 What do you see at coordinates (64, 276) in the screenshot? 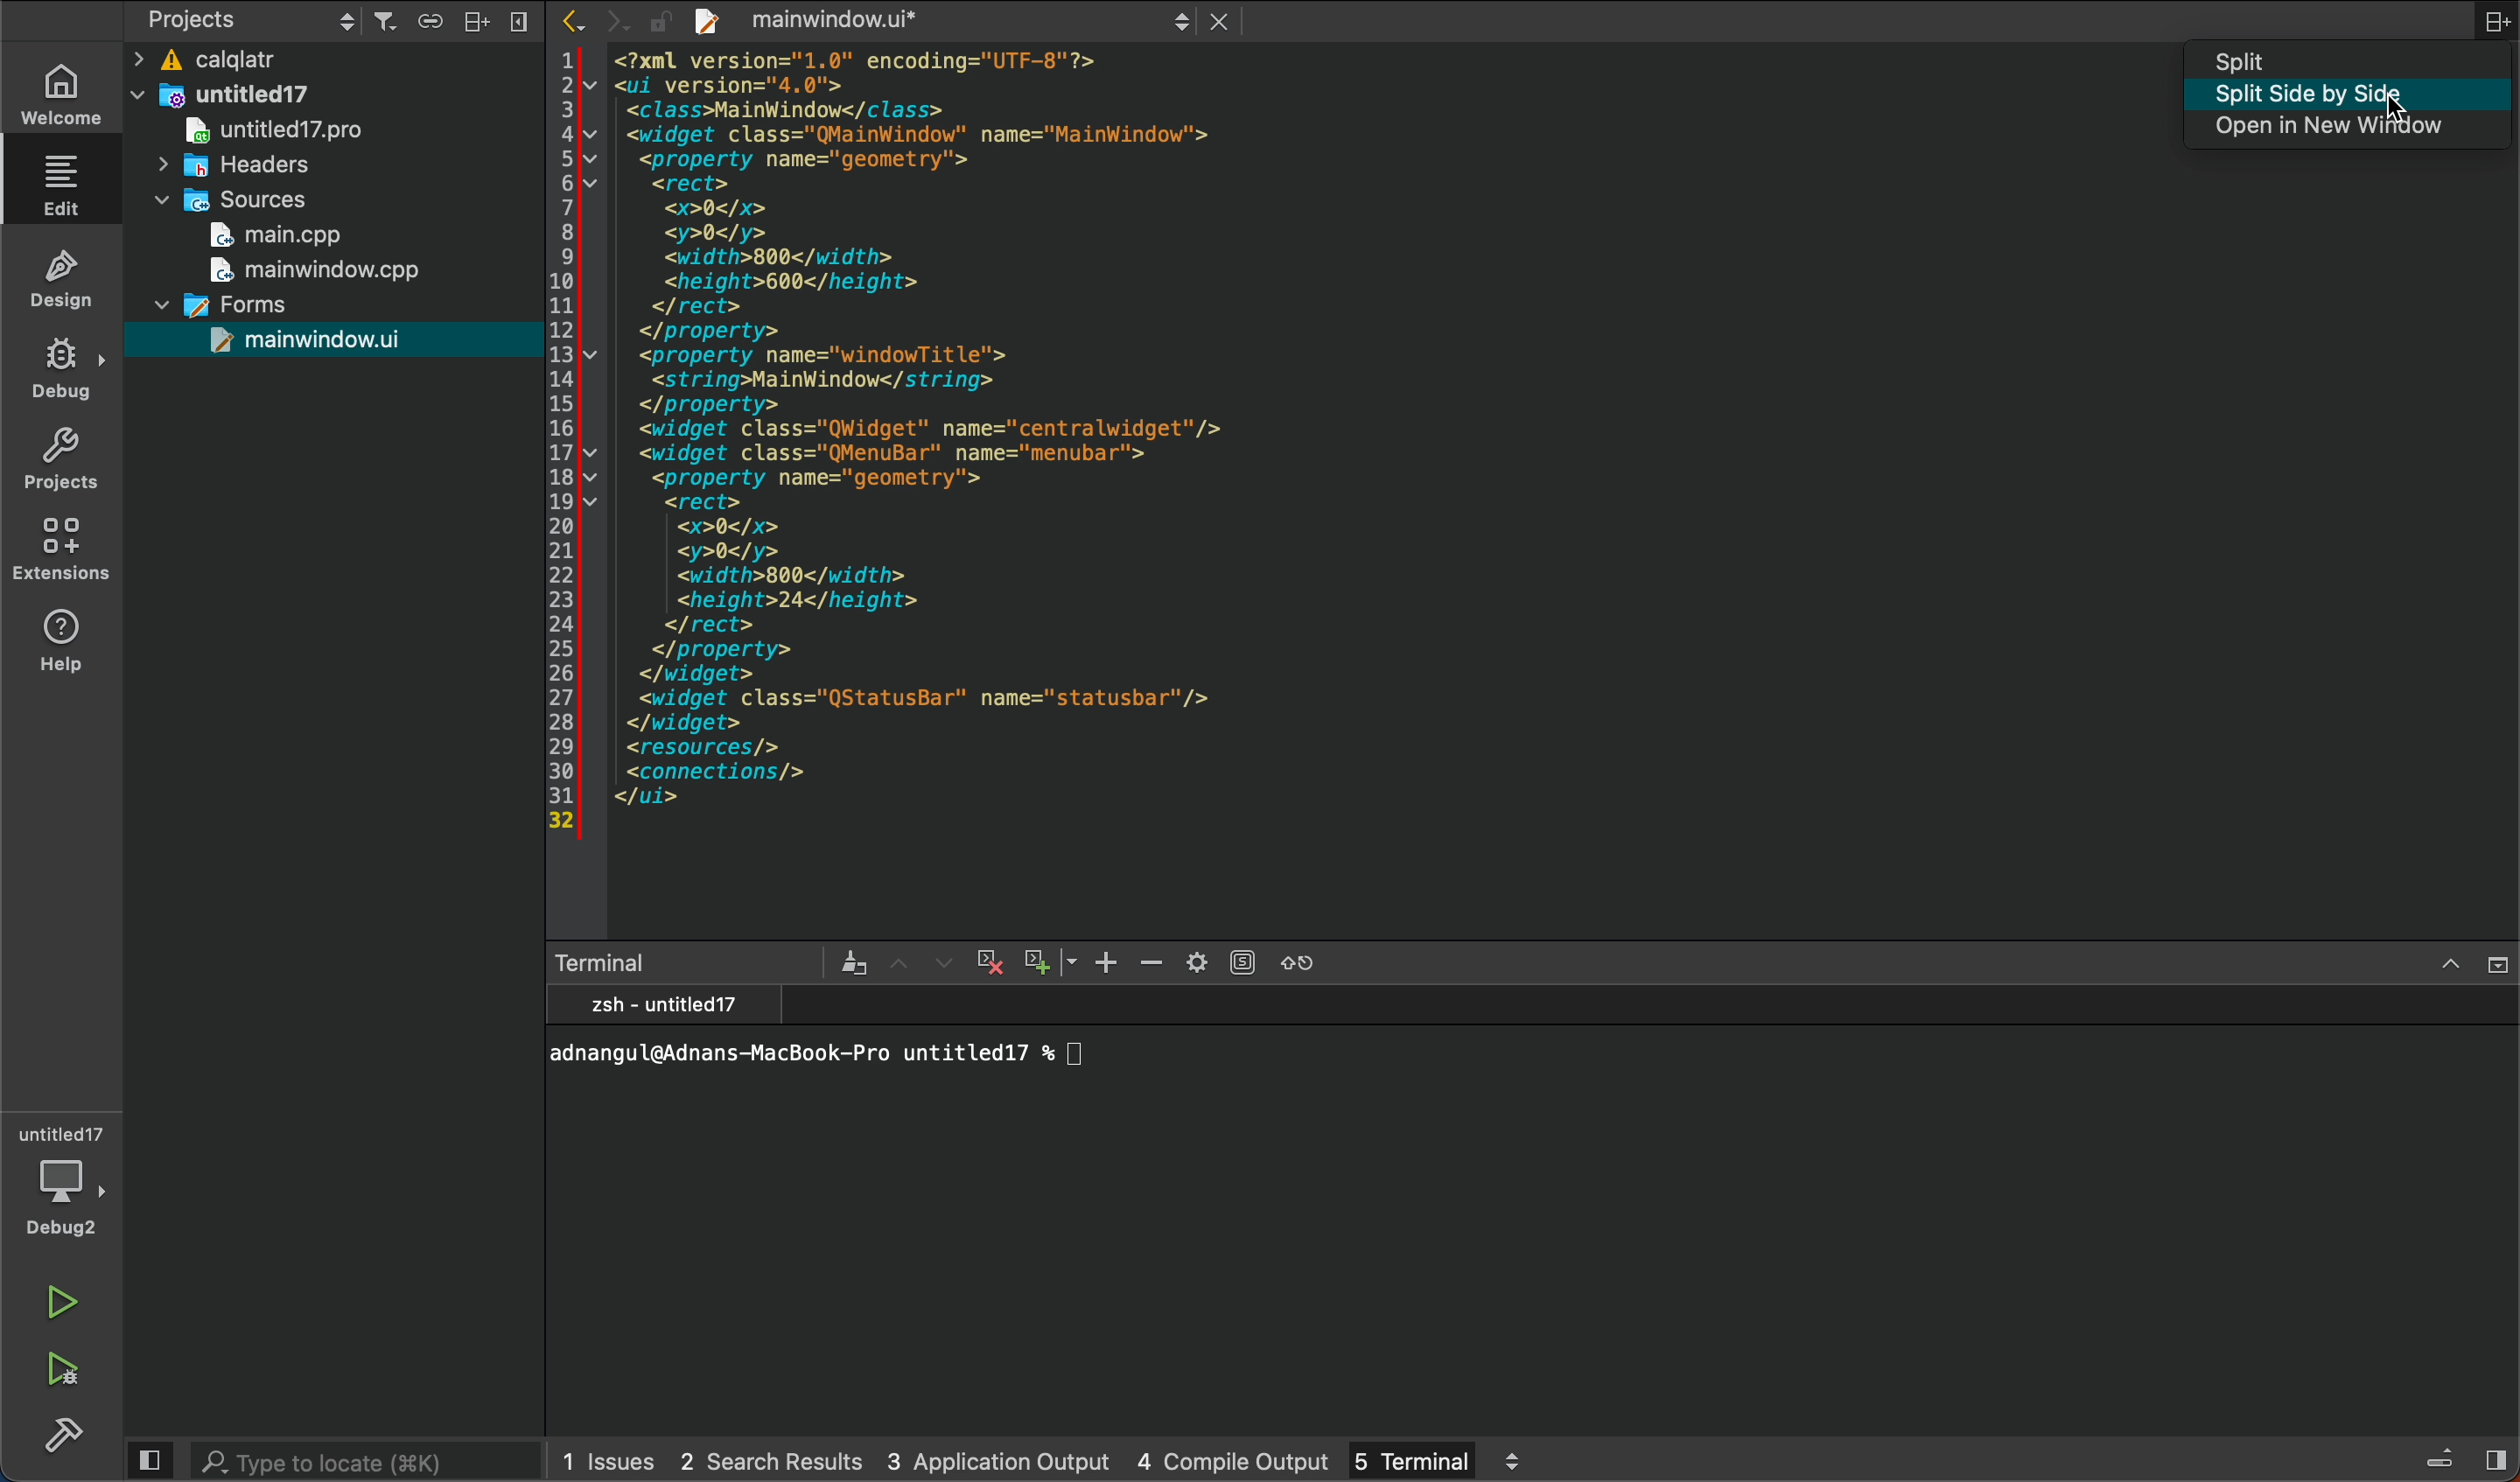
I see `design` at bounding box center [64, 276].